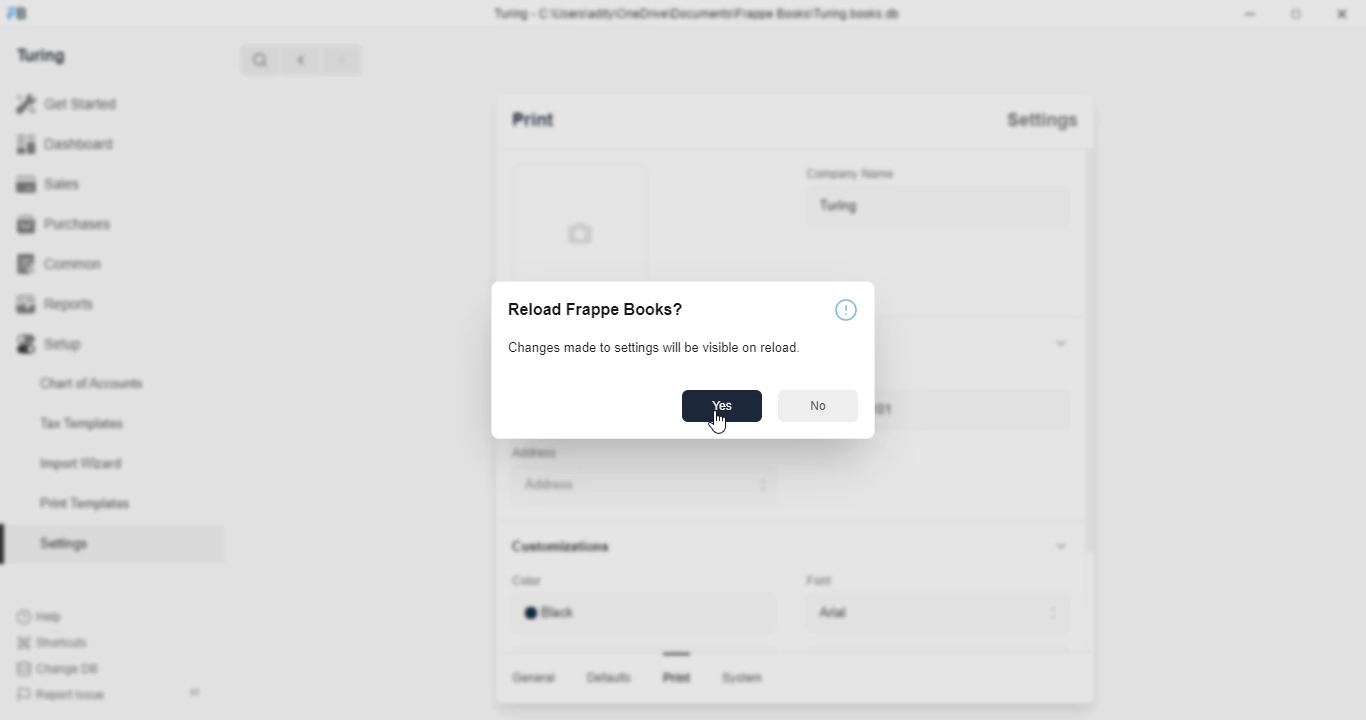 The height and width of the screenshot is (720, 1366). What do you see at coordinates (552, 122) in the screenshot?
I see `Print` at bounding box center [552, 122].